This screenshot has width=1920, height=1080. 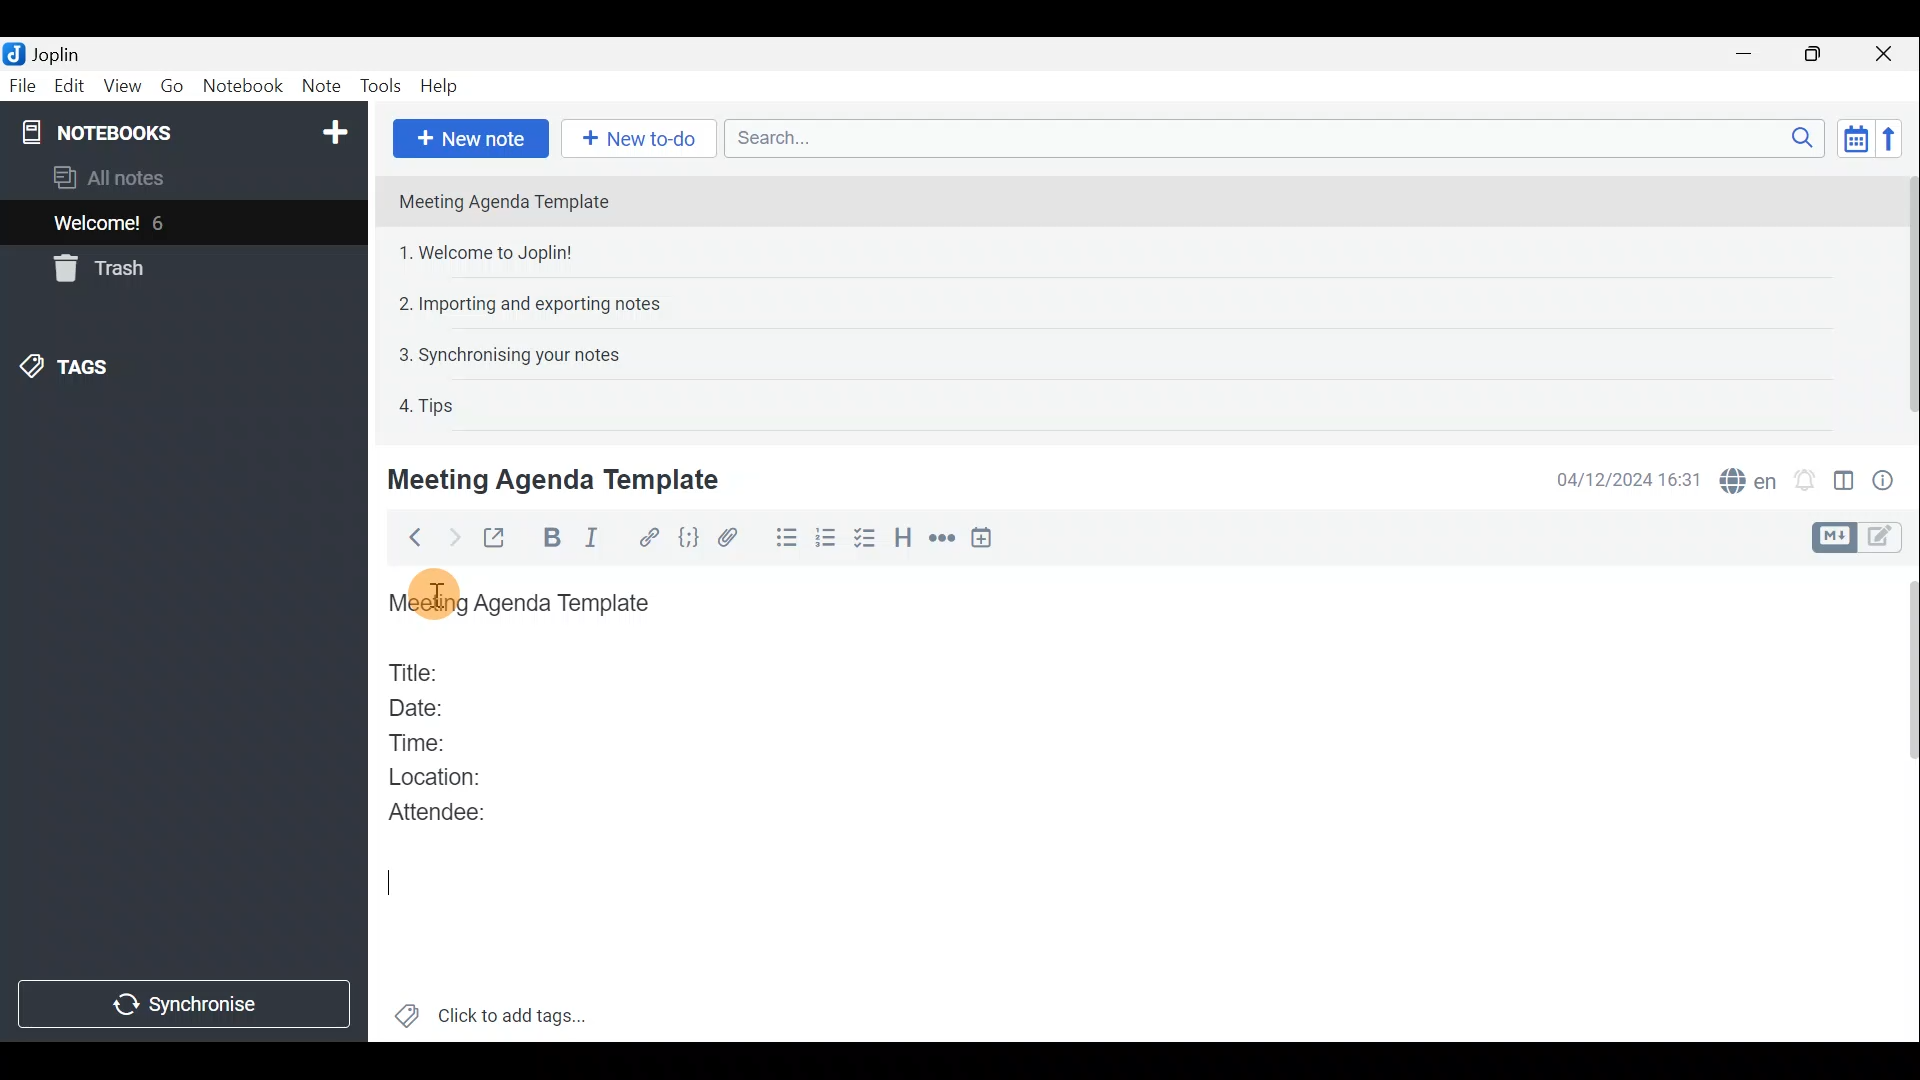 What do you see at coordinates (826, 541) in the screenshot?
I see `Numbered list` at bounding box center [826, 541].